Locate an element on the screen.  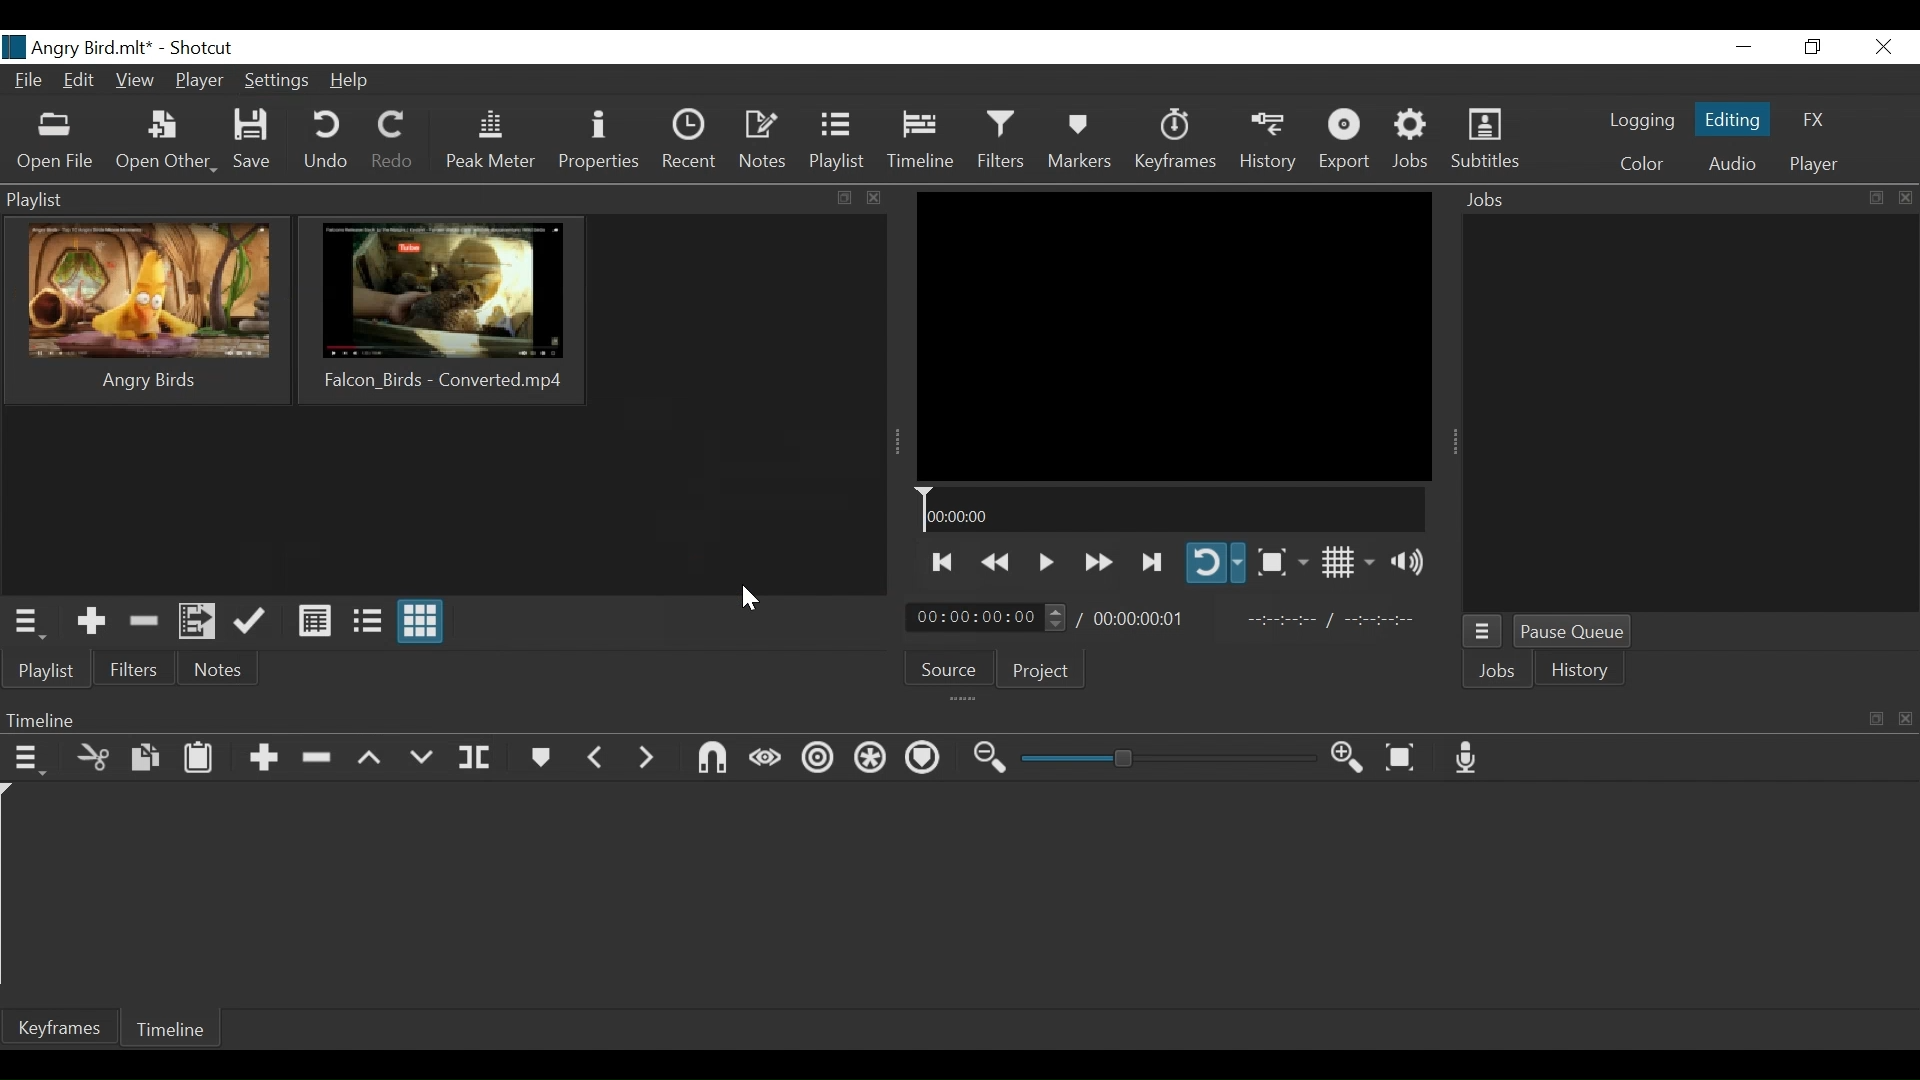
Cut is located at coordinates (93, 760).